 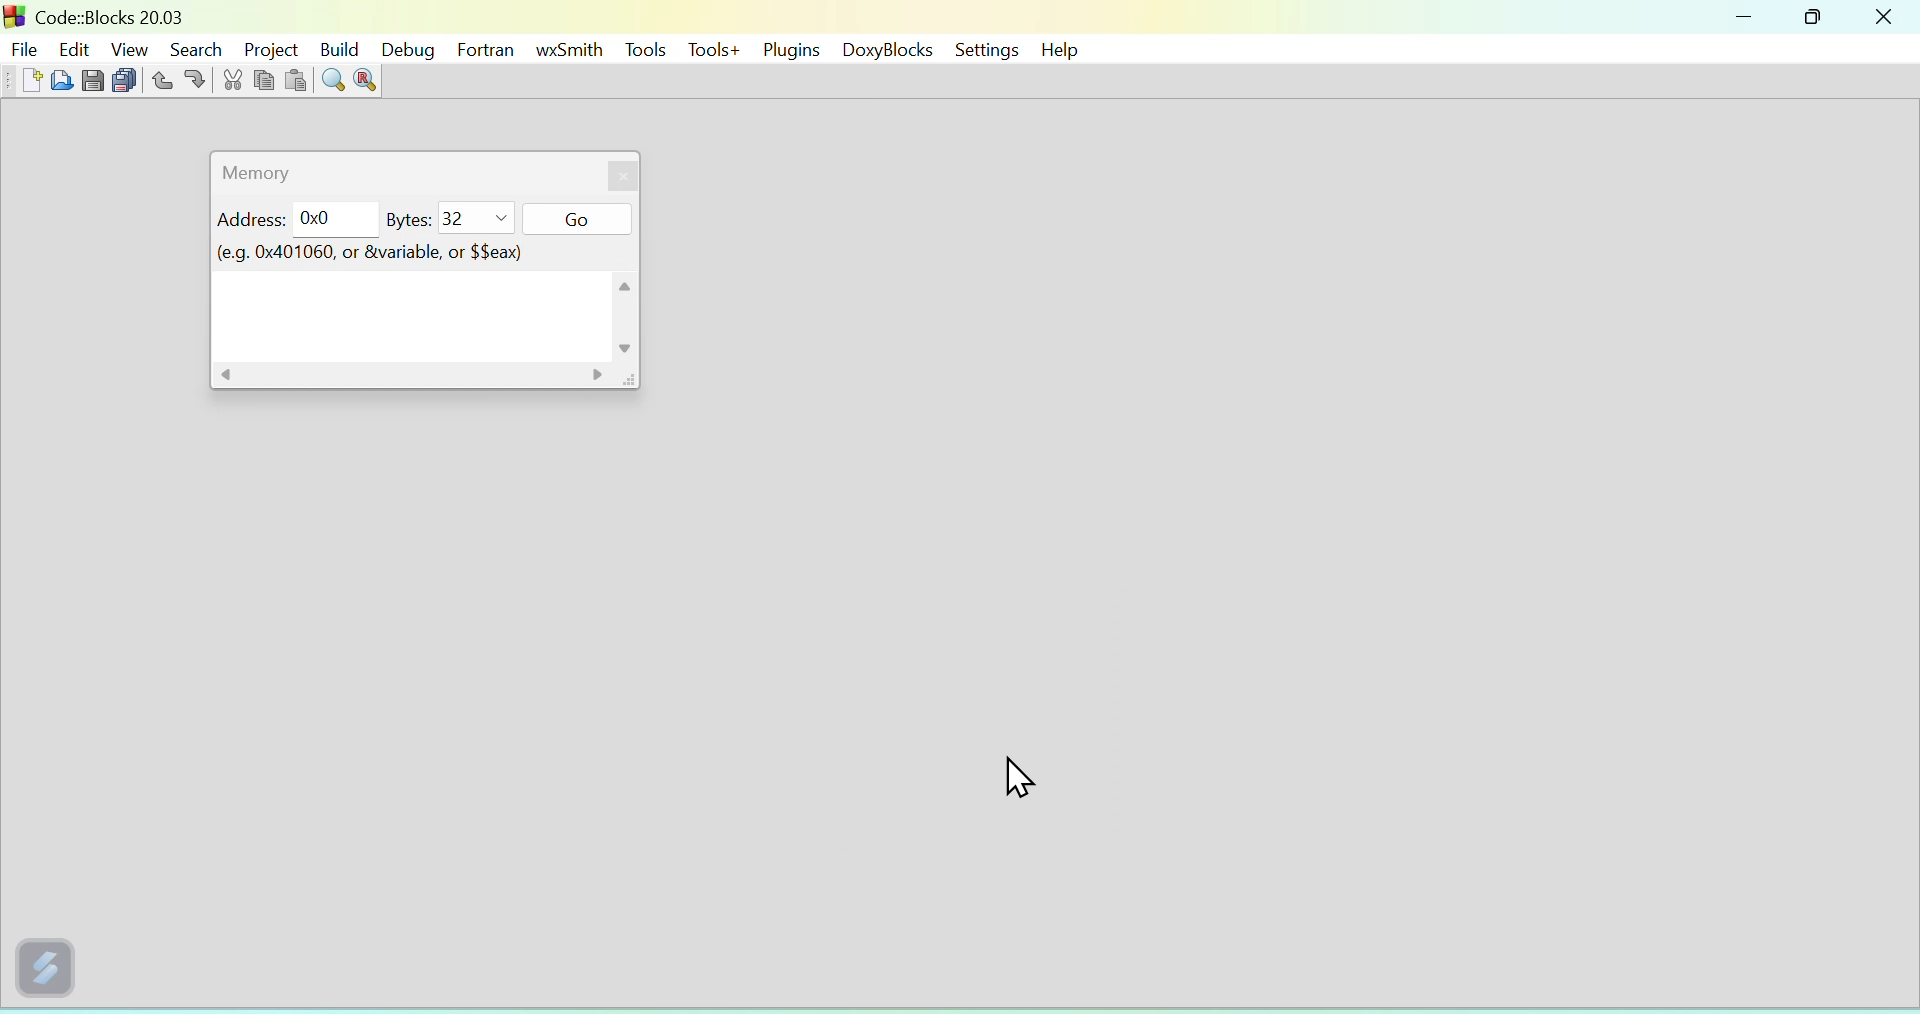 What do you see at coordinates (24, 46) in the screenshot?
I see `file` at bounding box center [24, 46].